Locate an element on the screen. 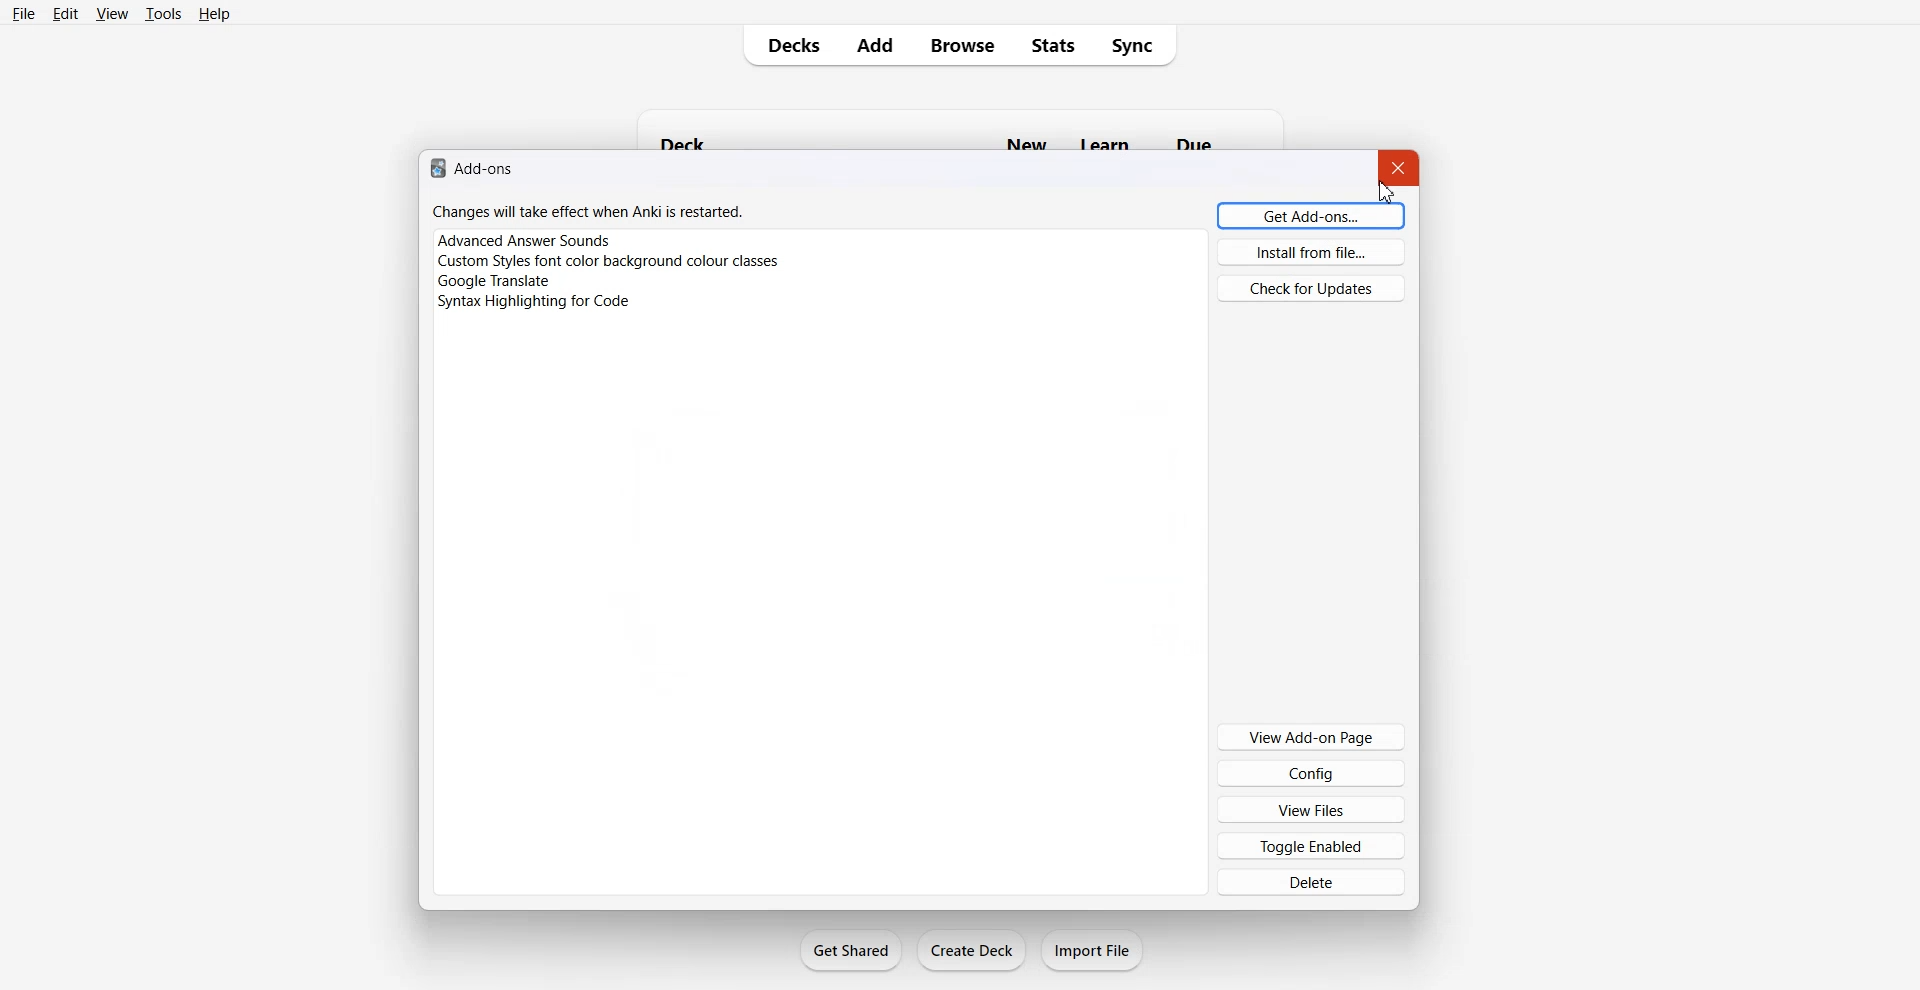 Image resolution: width=1920 pixels, height=990 pixels. learn is located at coordinates (1101, 143).